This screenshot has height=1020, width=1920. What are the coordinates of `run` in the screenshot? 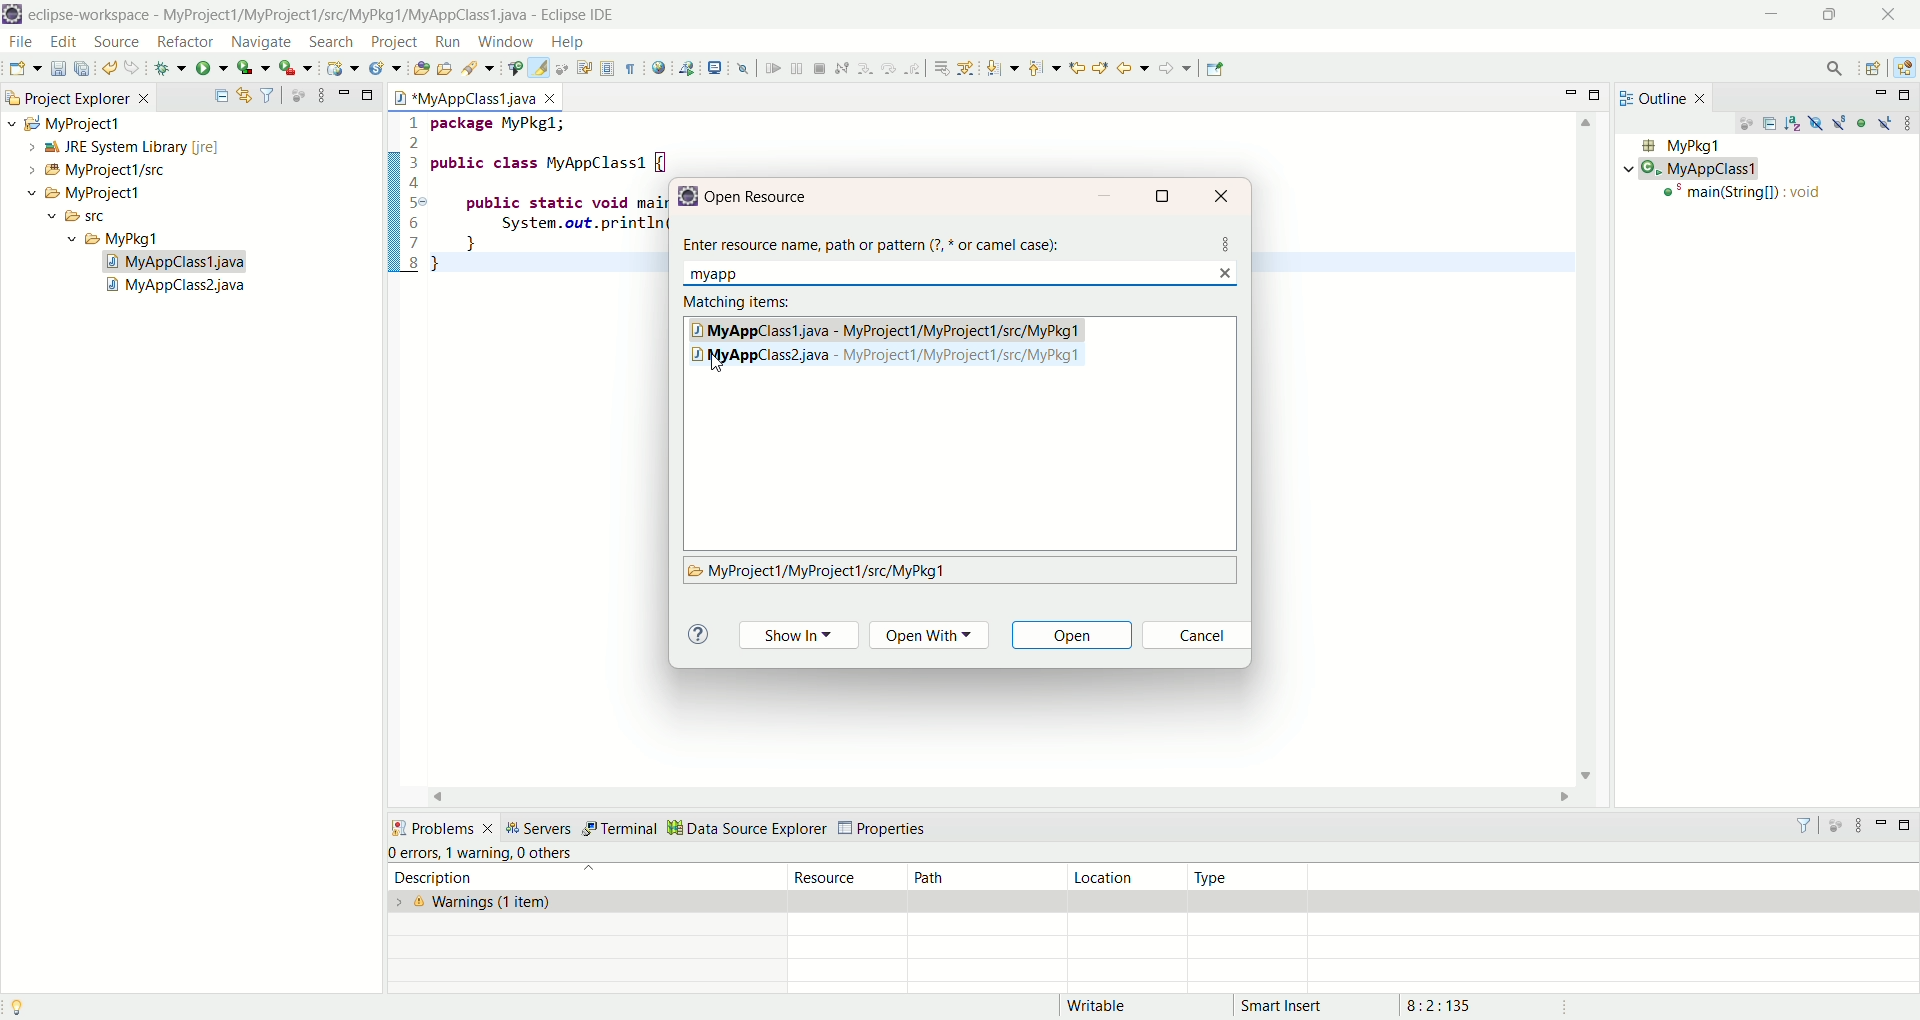 It's located at (448, 42).